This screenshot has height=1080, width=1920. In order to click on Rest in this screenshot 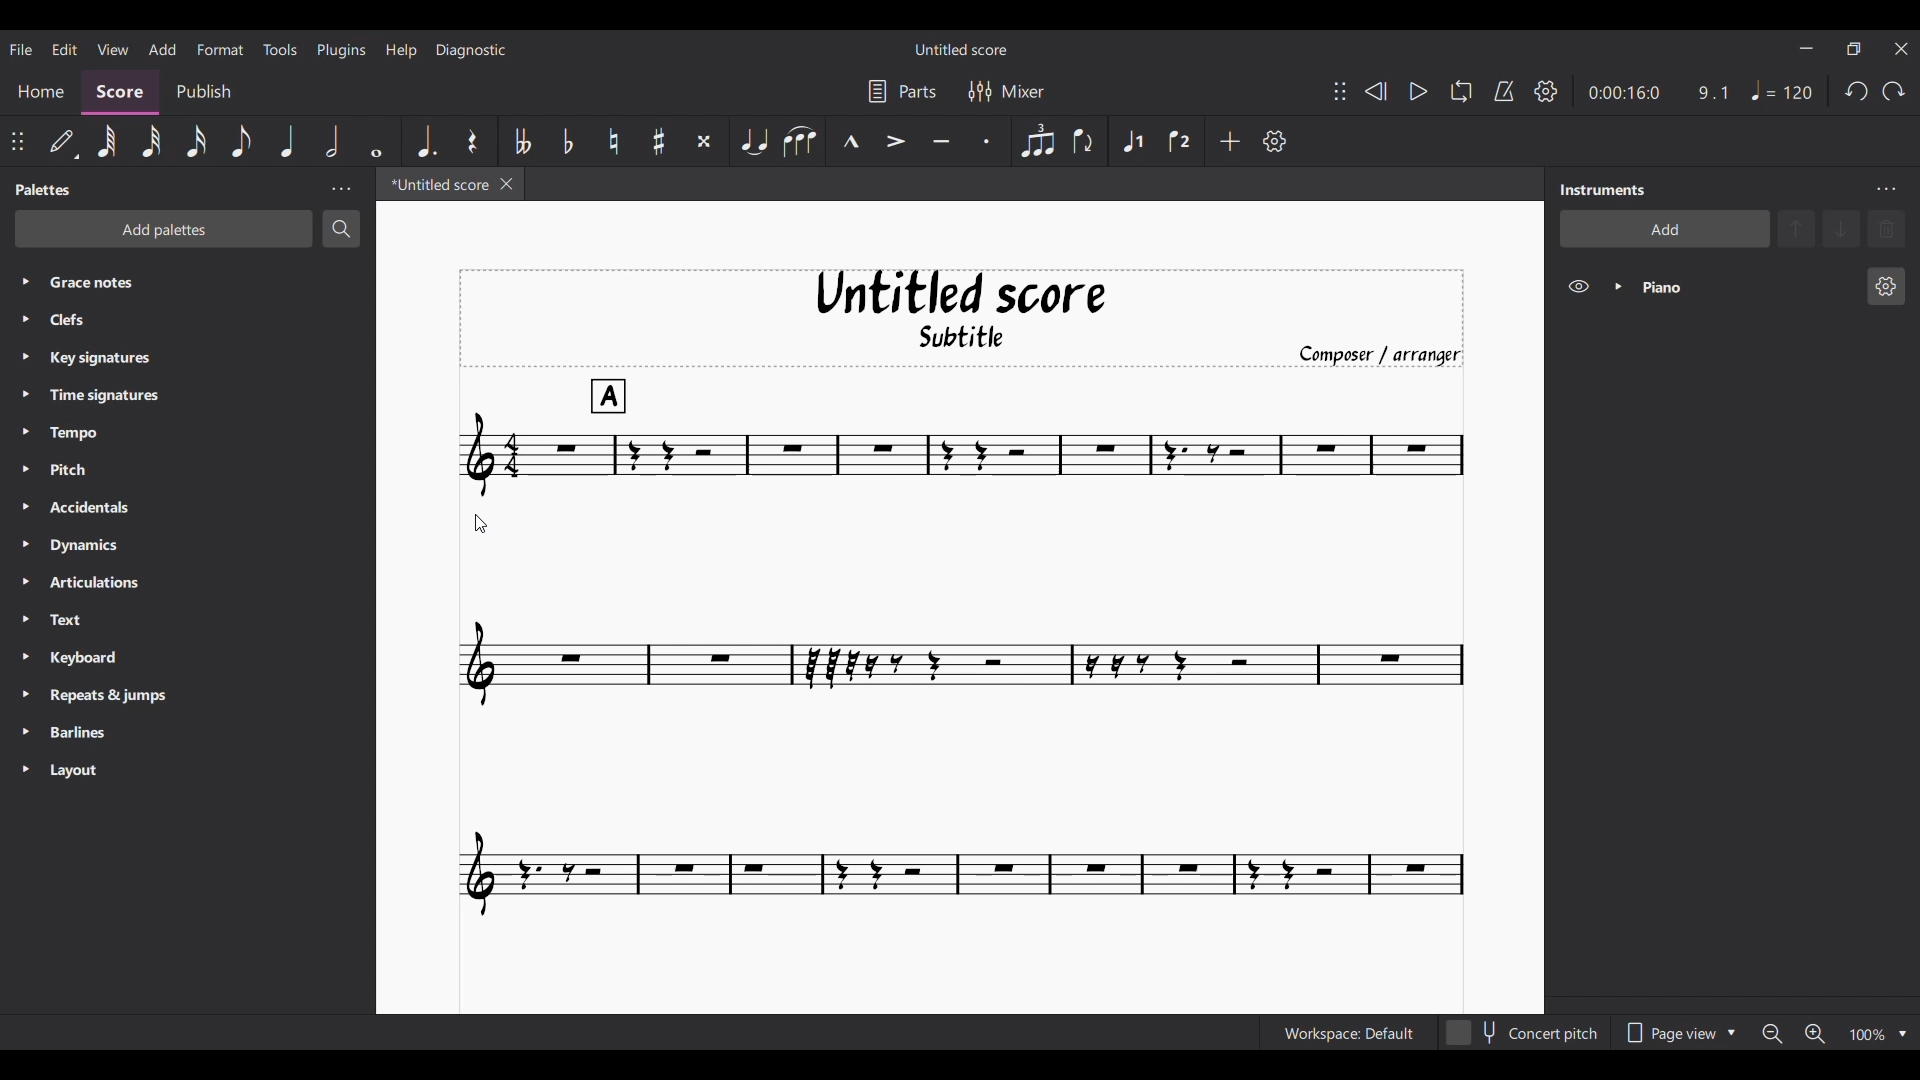, I will do `click(472, 141)`.